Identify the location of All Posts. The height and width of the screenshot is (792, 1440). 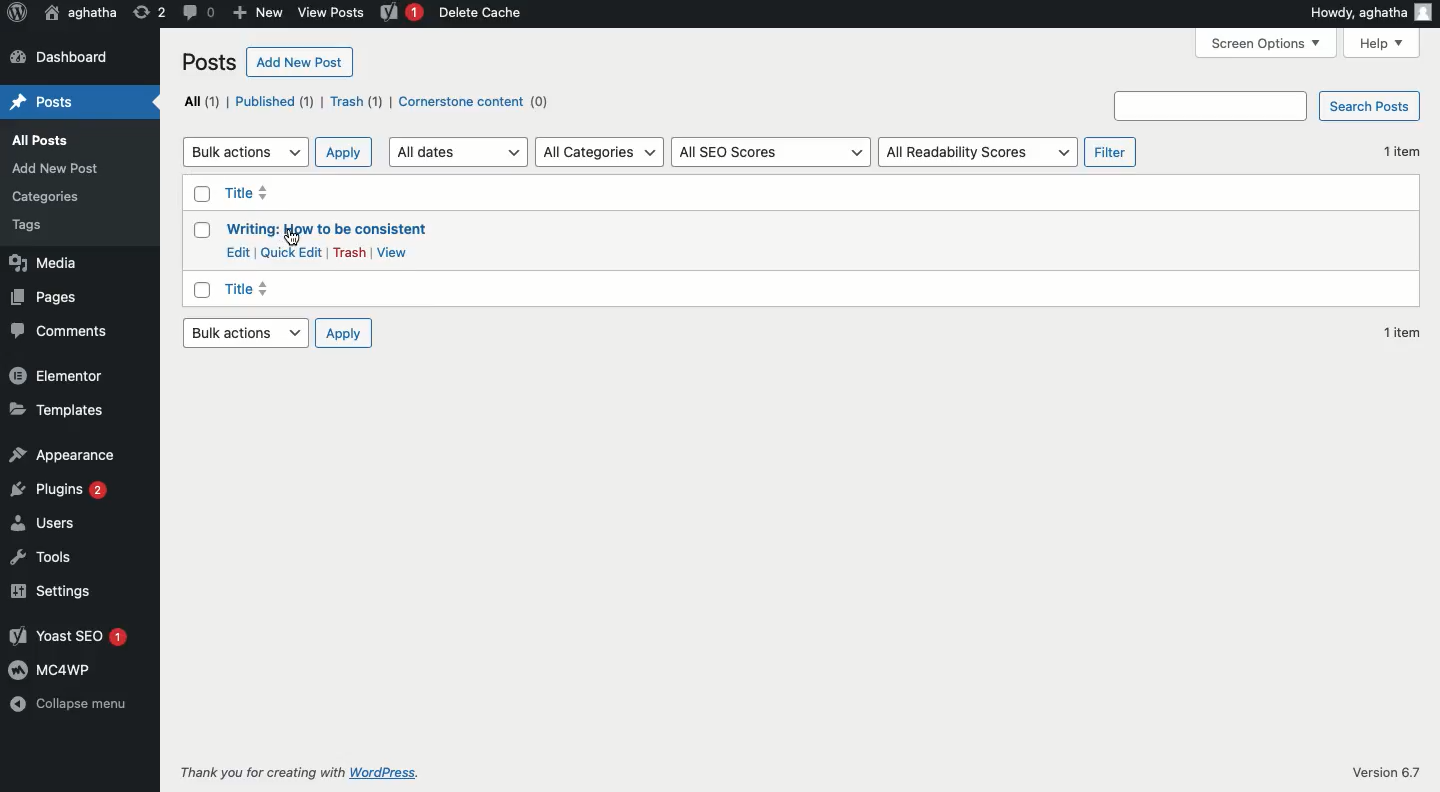
(43, 144).